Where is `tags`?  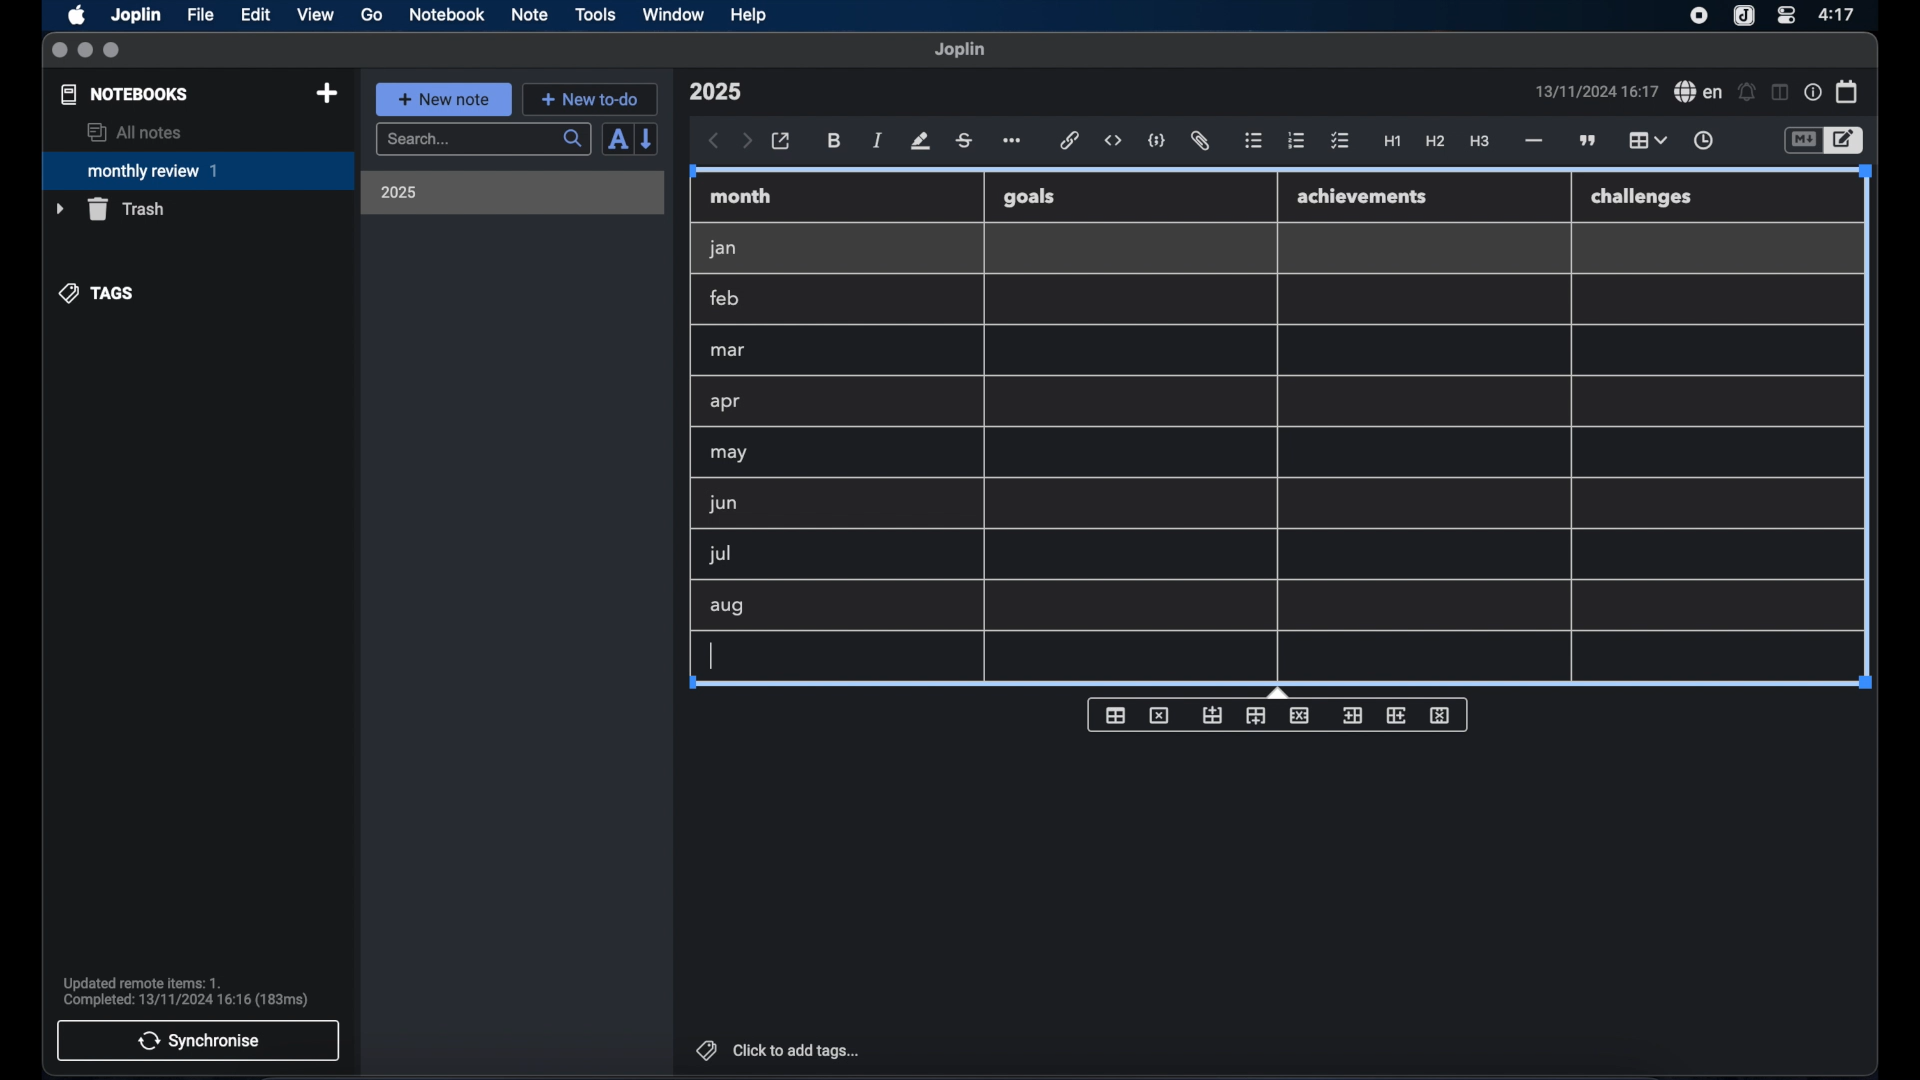
tags is located at coordinates (98, 293).